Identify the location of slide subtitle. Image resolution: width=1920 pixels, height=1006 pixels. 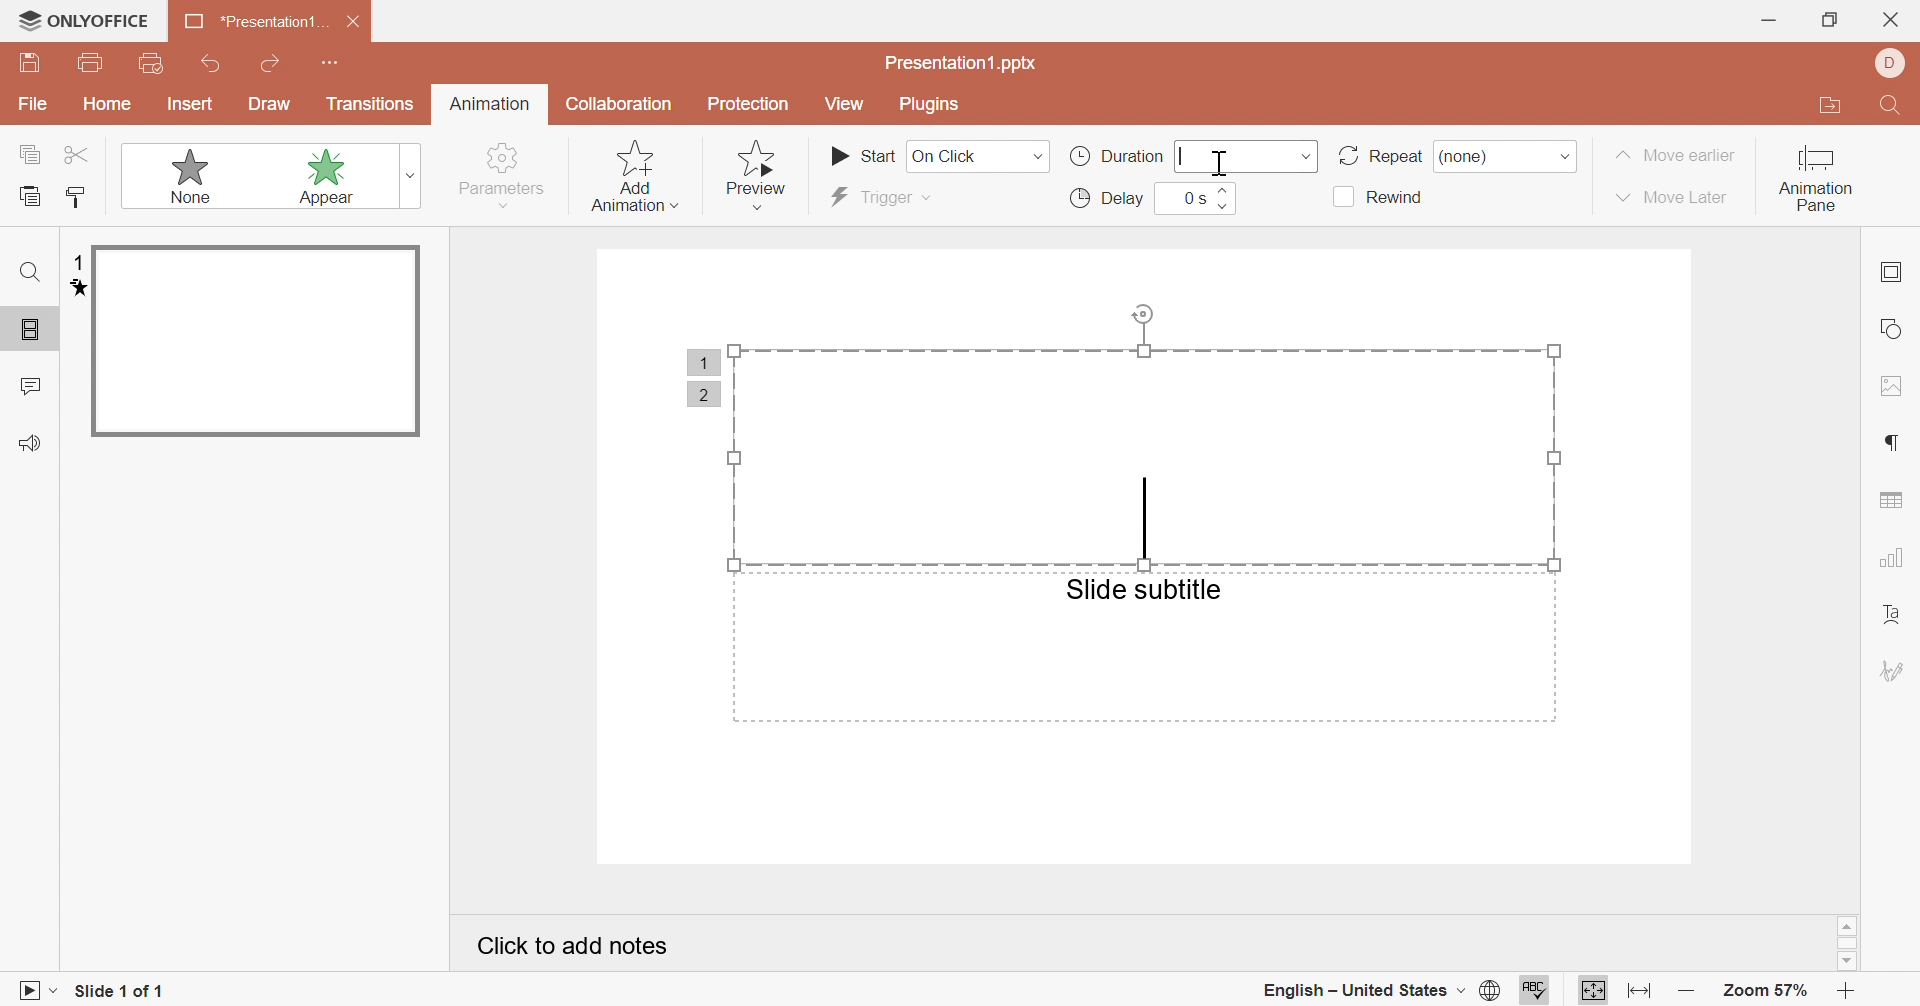
(1144, 589).